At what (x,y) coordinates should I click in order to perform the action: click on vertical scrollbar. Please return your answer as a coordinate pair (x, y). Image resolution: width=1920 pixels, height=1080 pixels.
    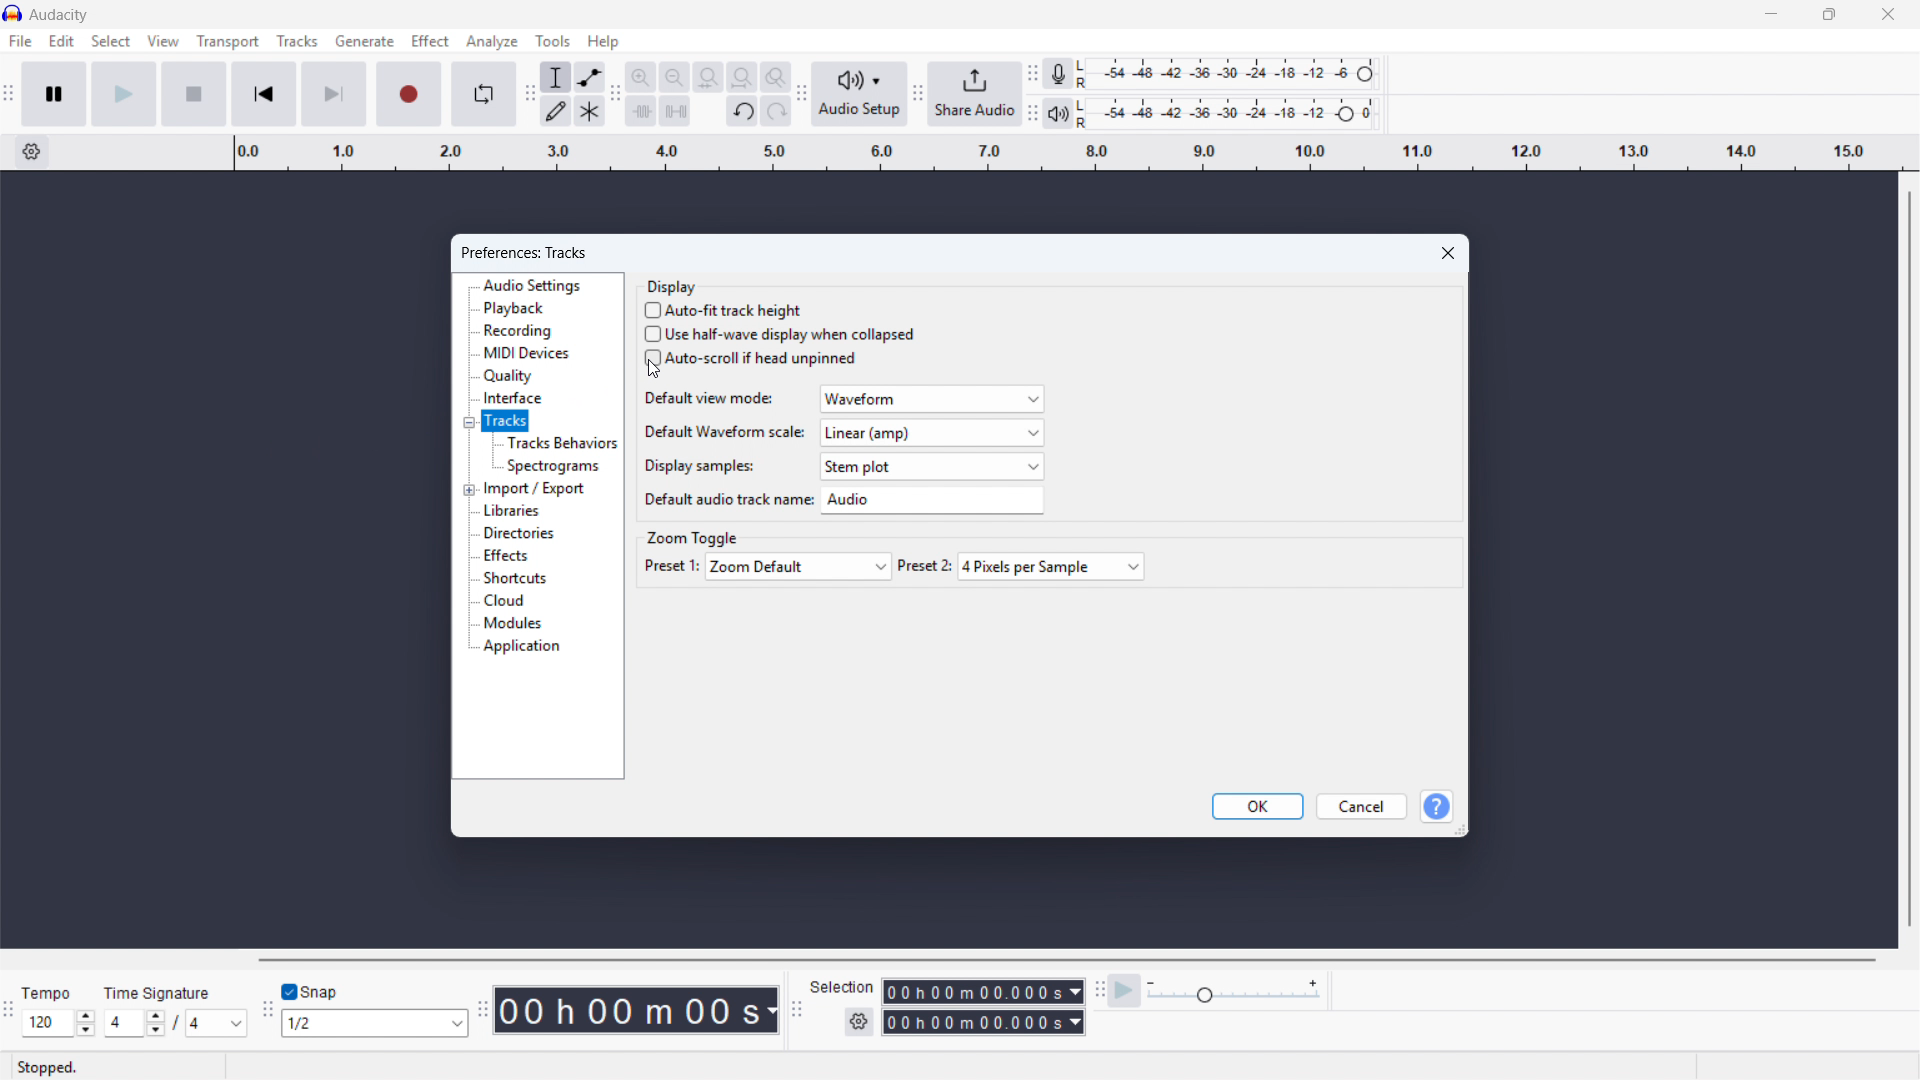
    Looking at the image, I should click on (1908, 560).